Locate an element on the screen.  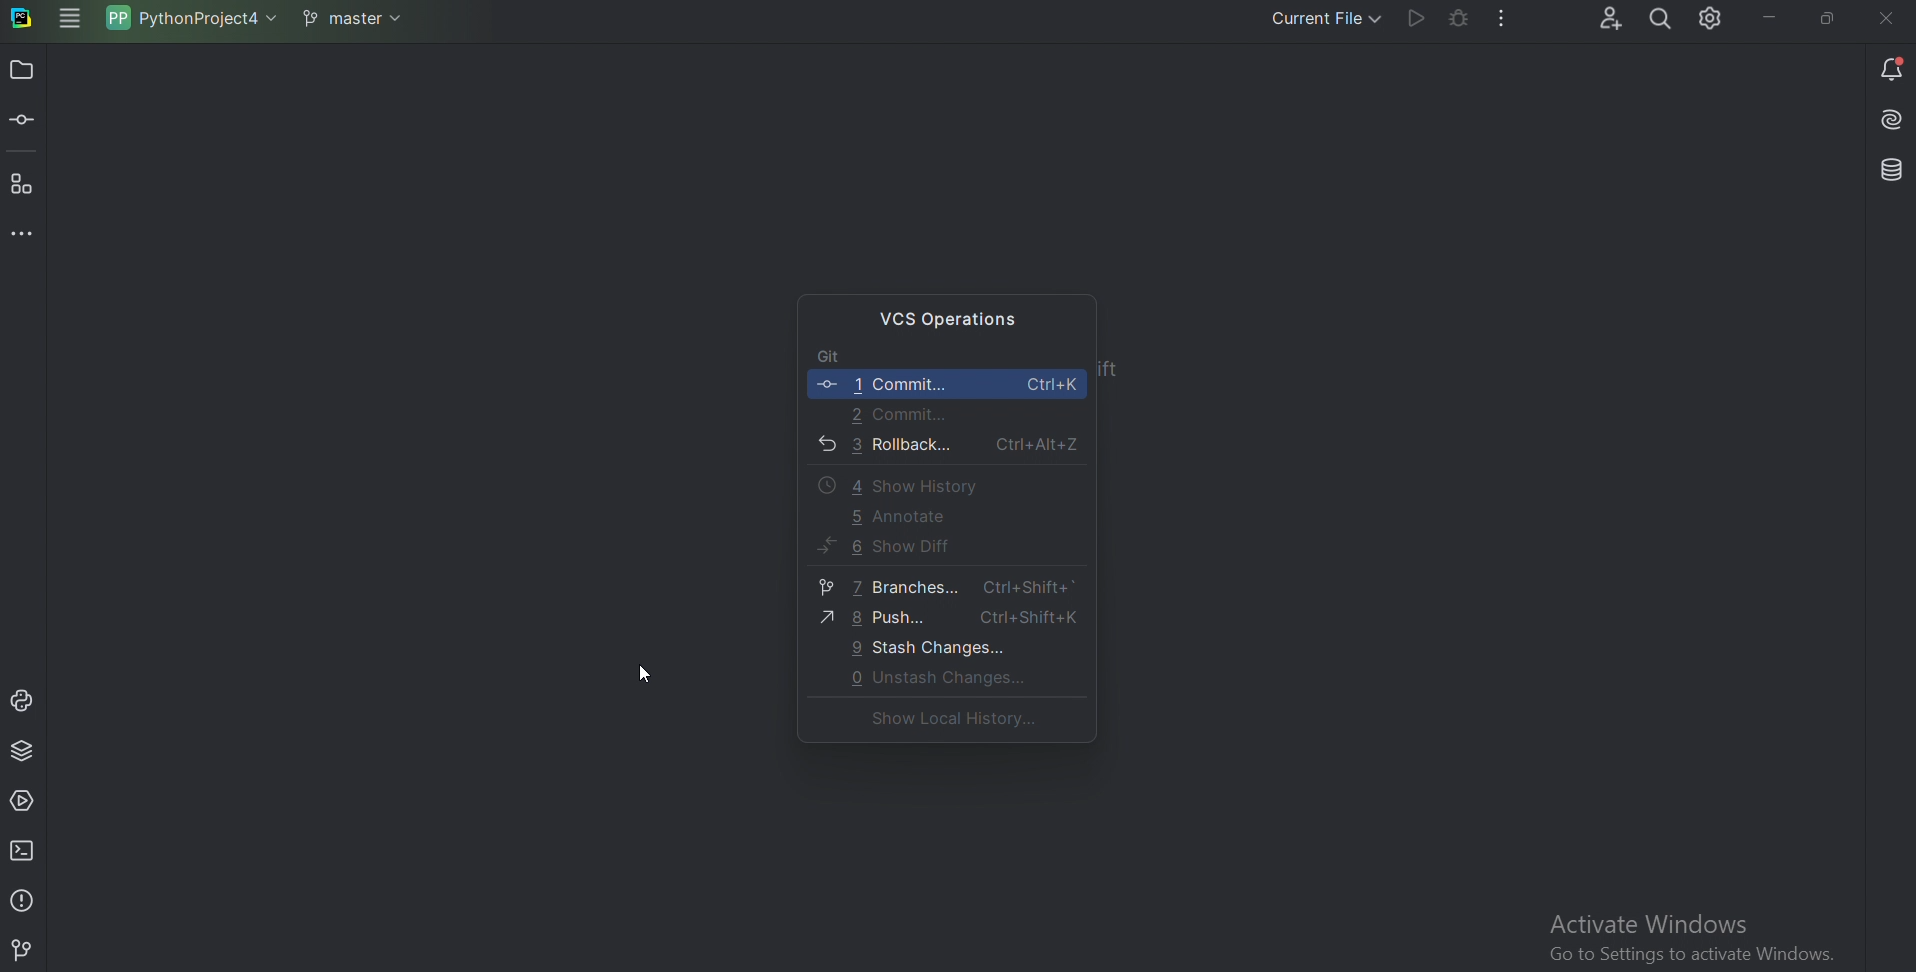
Search everywhere is located at coordinates (1658, 20).